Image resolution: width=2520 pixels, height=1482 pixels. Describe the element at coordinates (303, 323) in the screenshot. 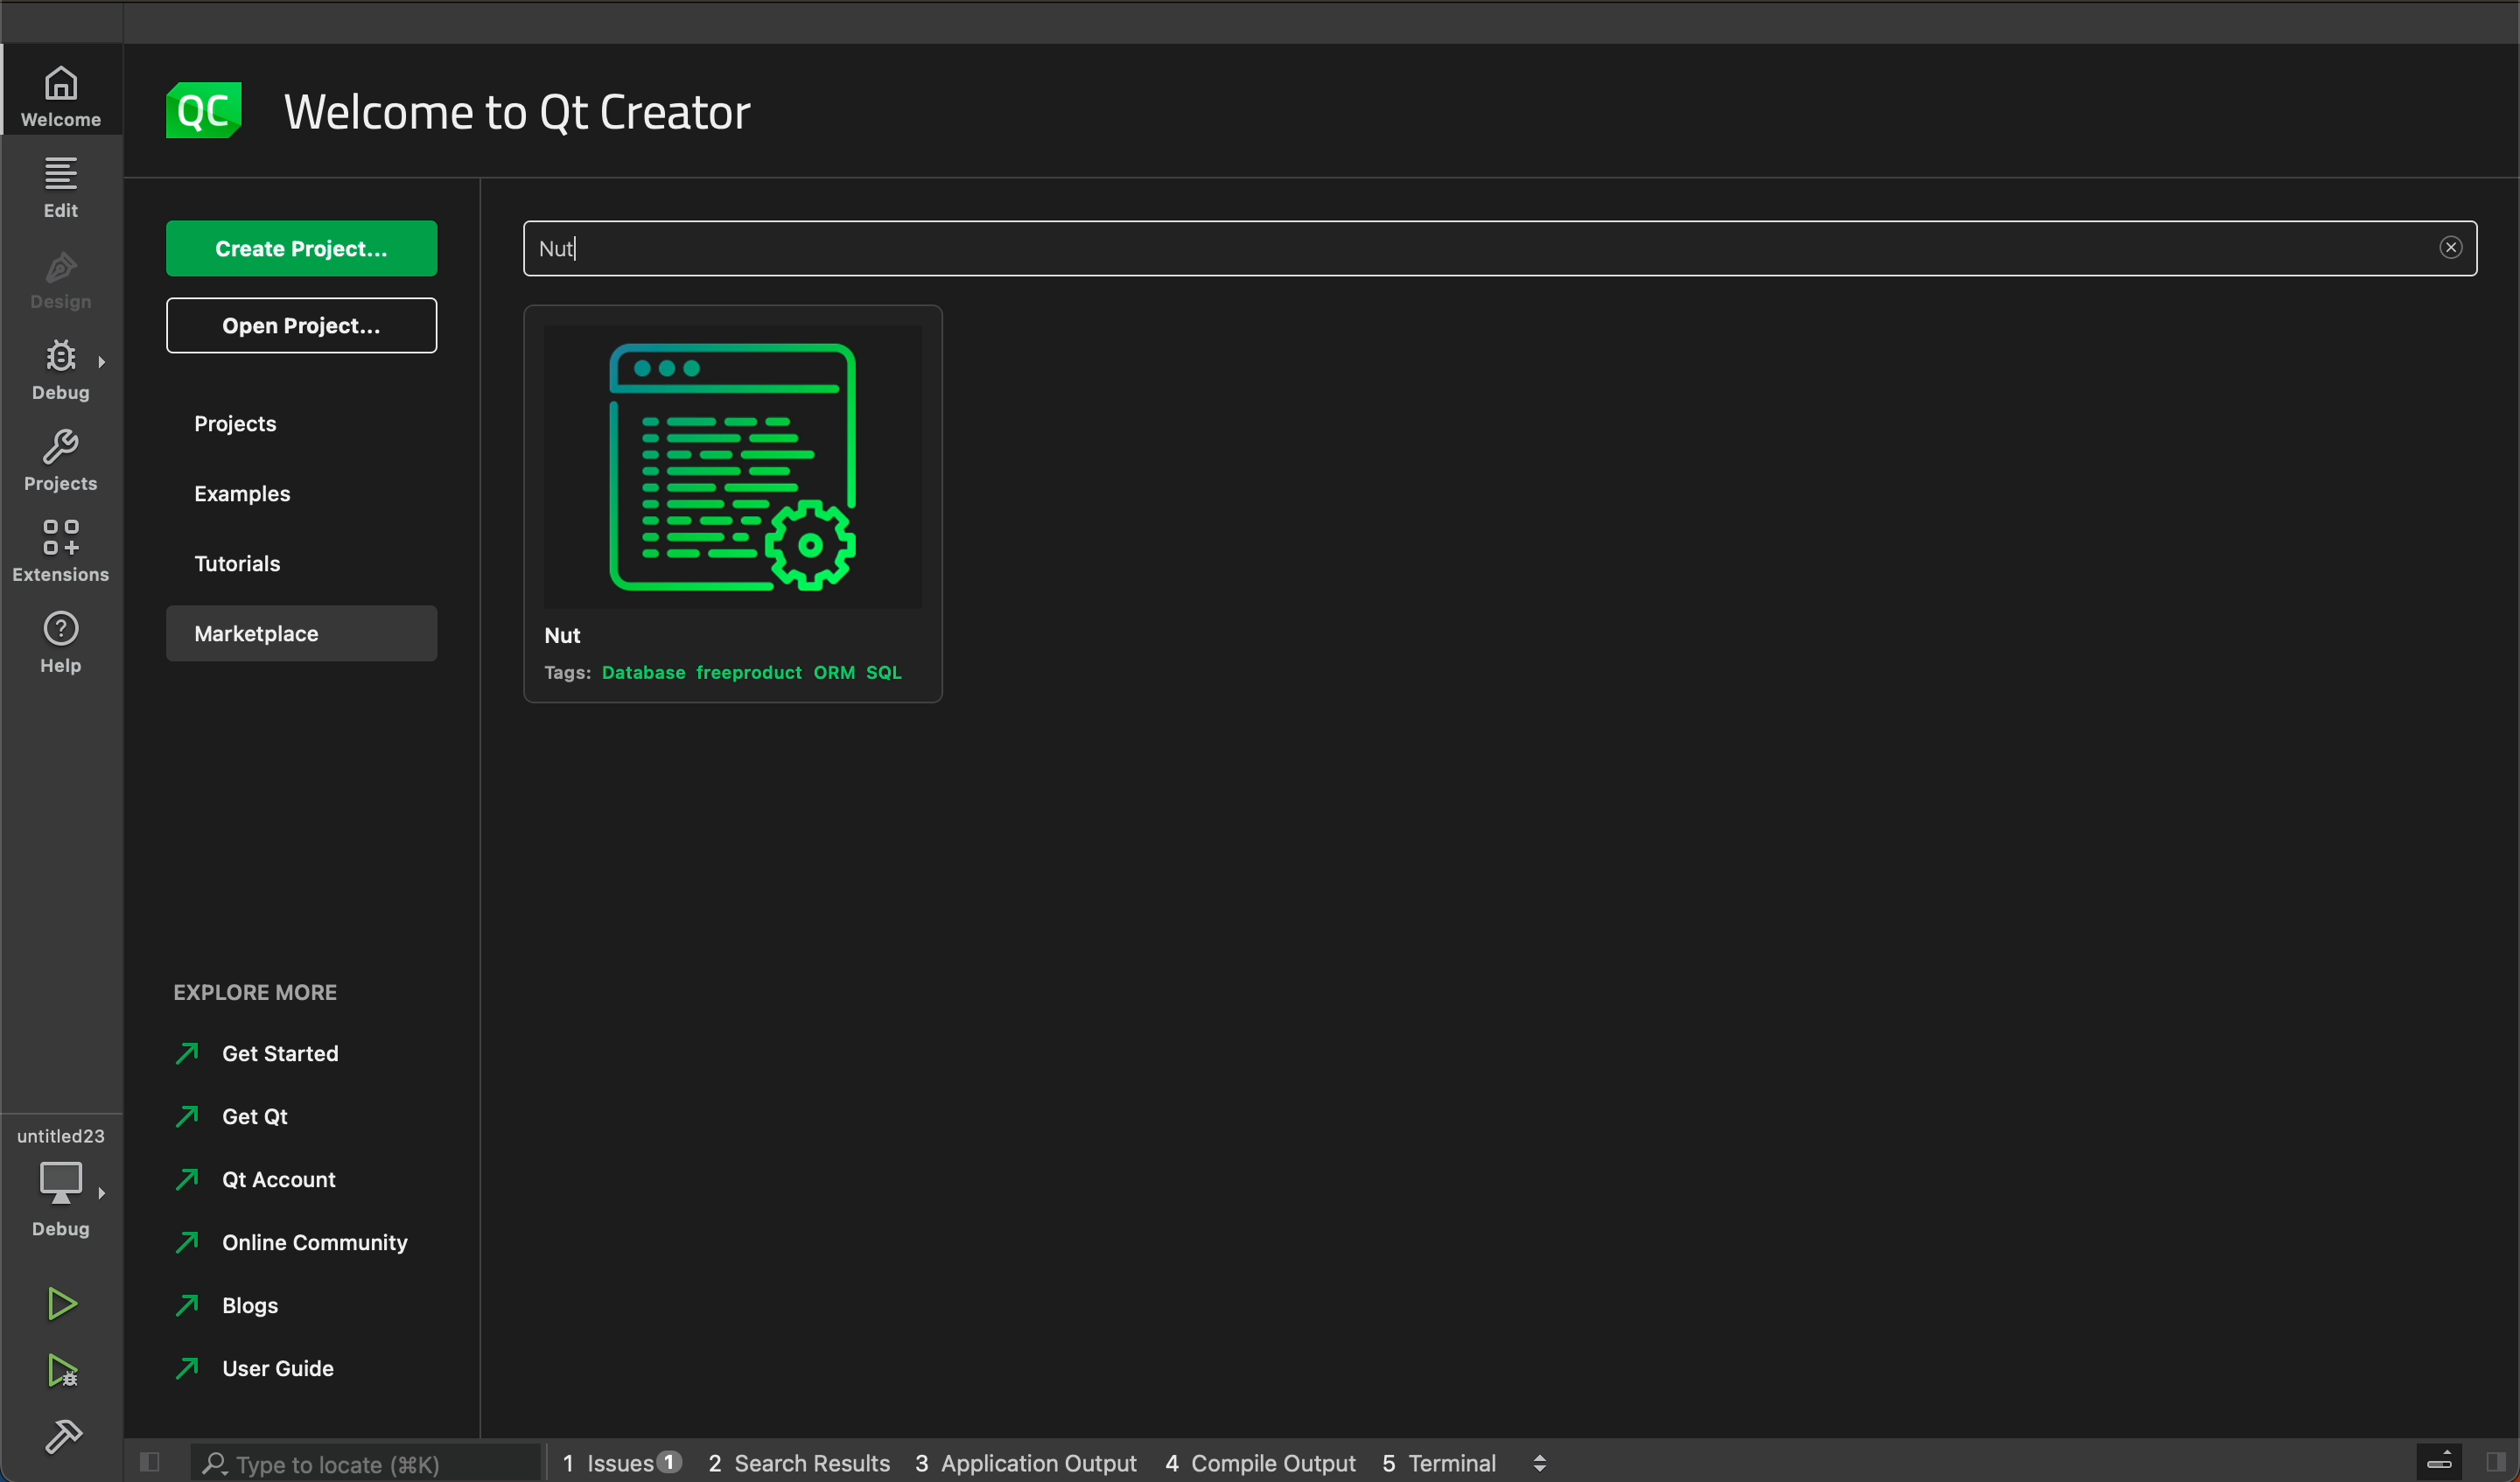

I see `open projects` at that location.